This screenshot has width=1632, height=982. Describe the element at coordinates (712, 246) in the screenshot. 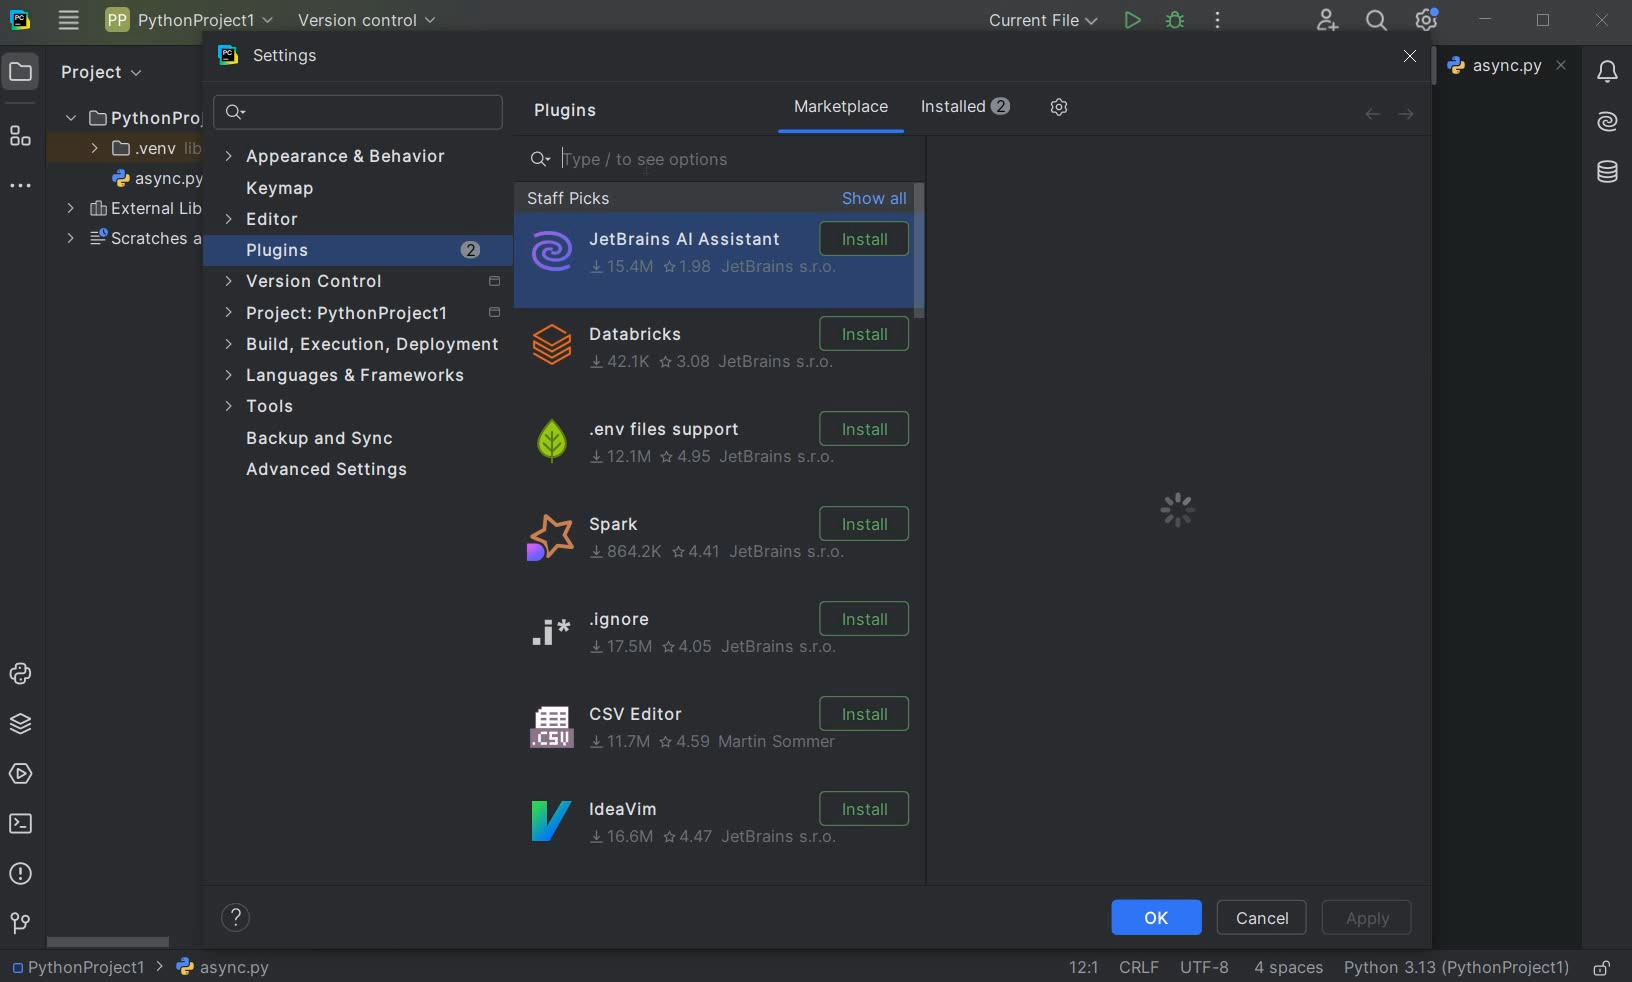

I see `JetBrains AI Assistant` at that location.